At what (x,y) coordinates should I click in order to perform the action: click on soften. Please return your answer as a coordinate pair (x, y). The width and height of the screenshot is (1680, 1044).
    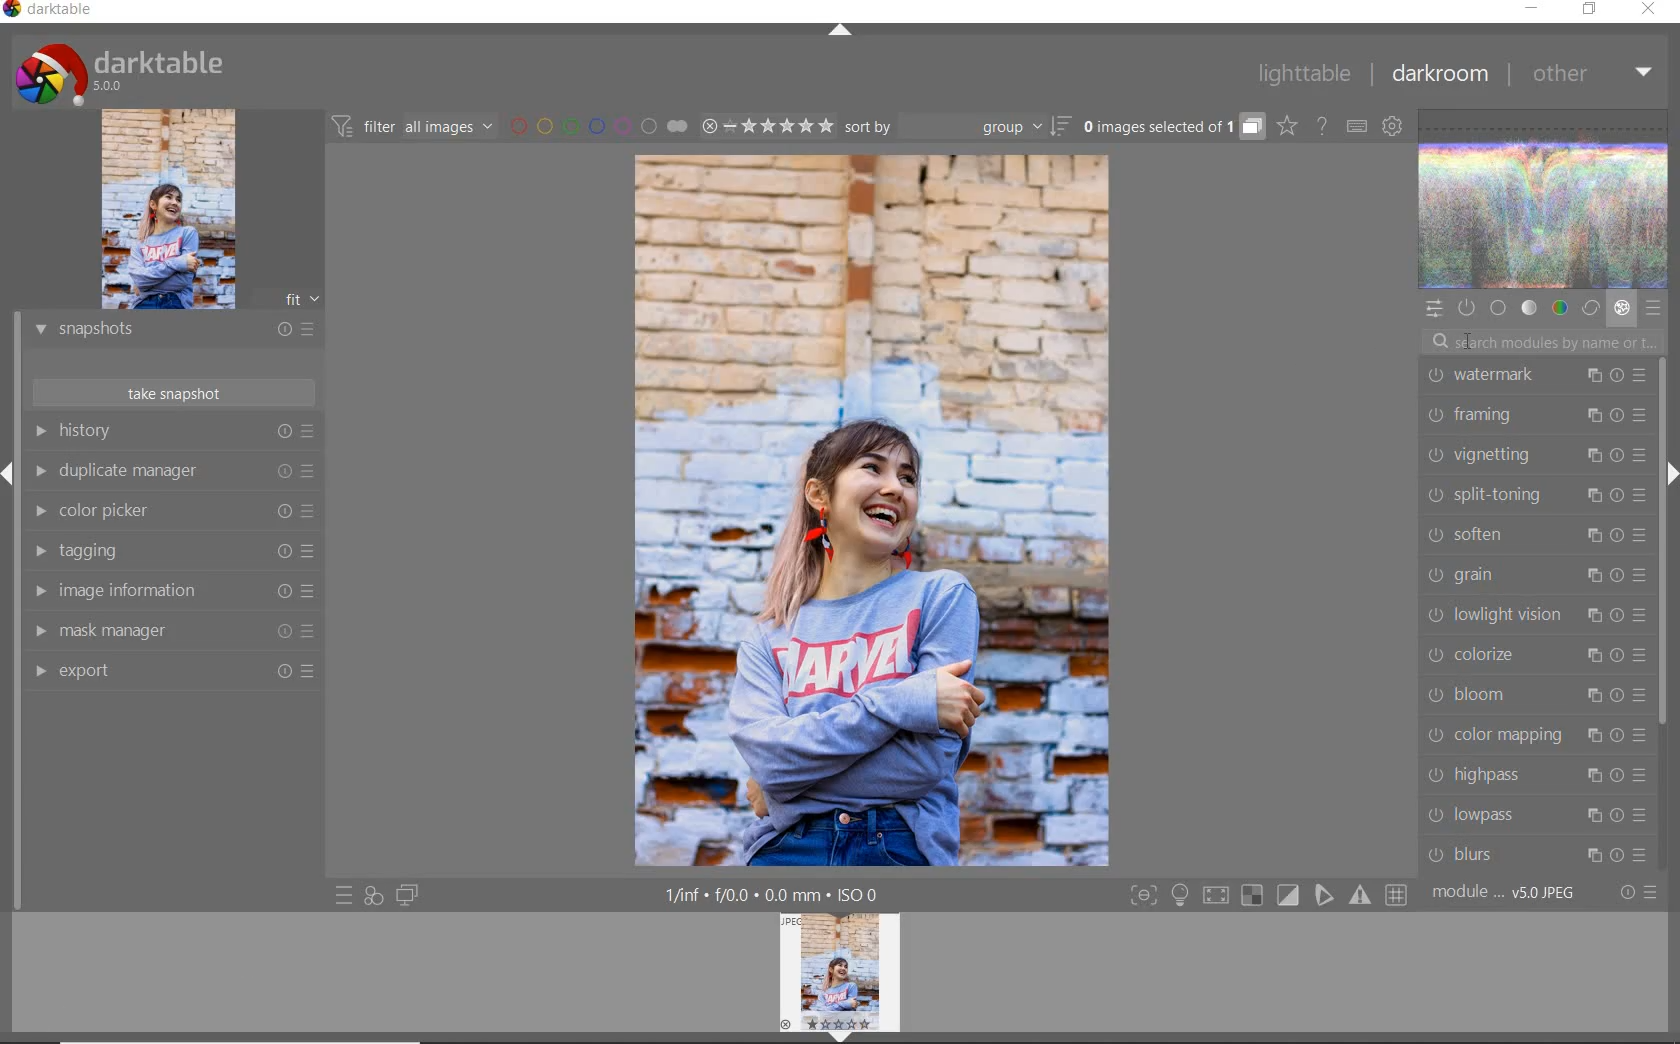
    Looking at the image, I should click on (1537, 535).